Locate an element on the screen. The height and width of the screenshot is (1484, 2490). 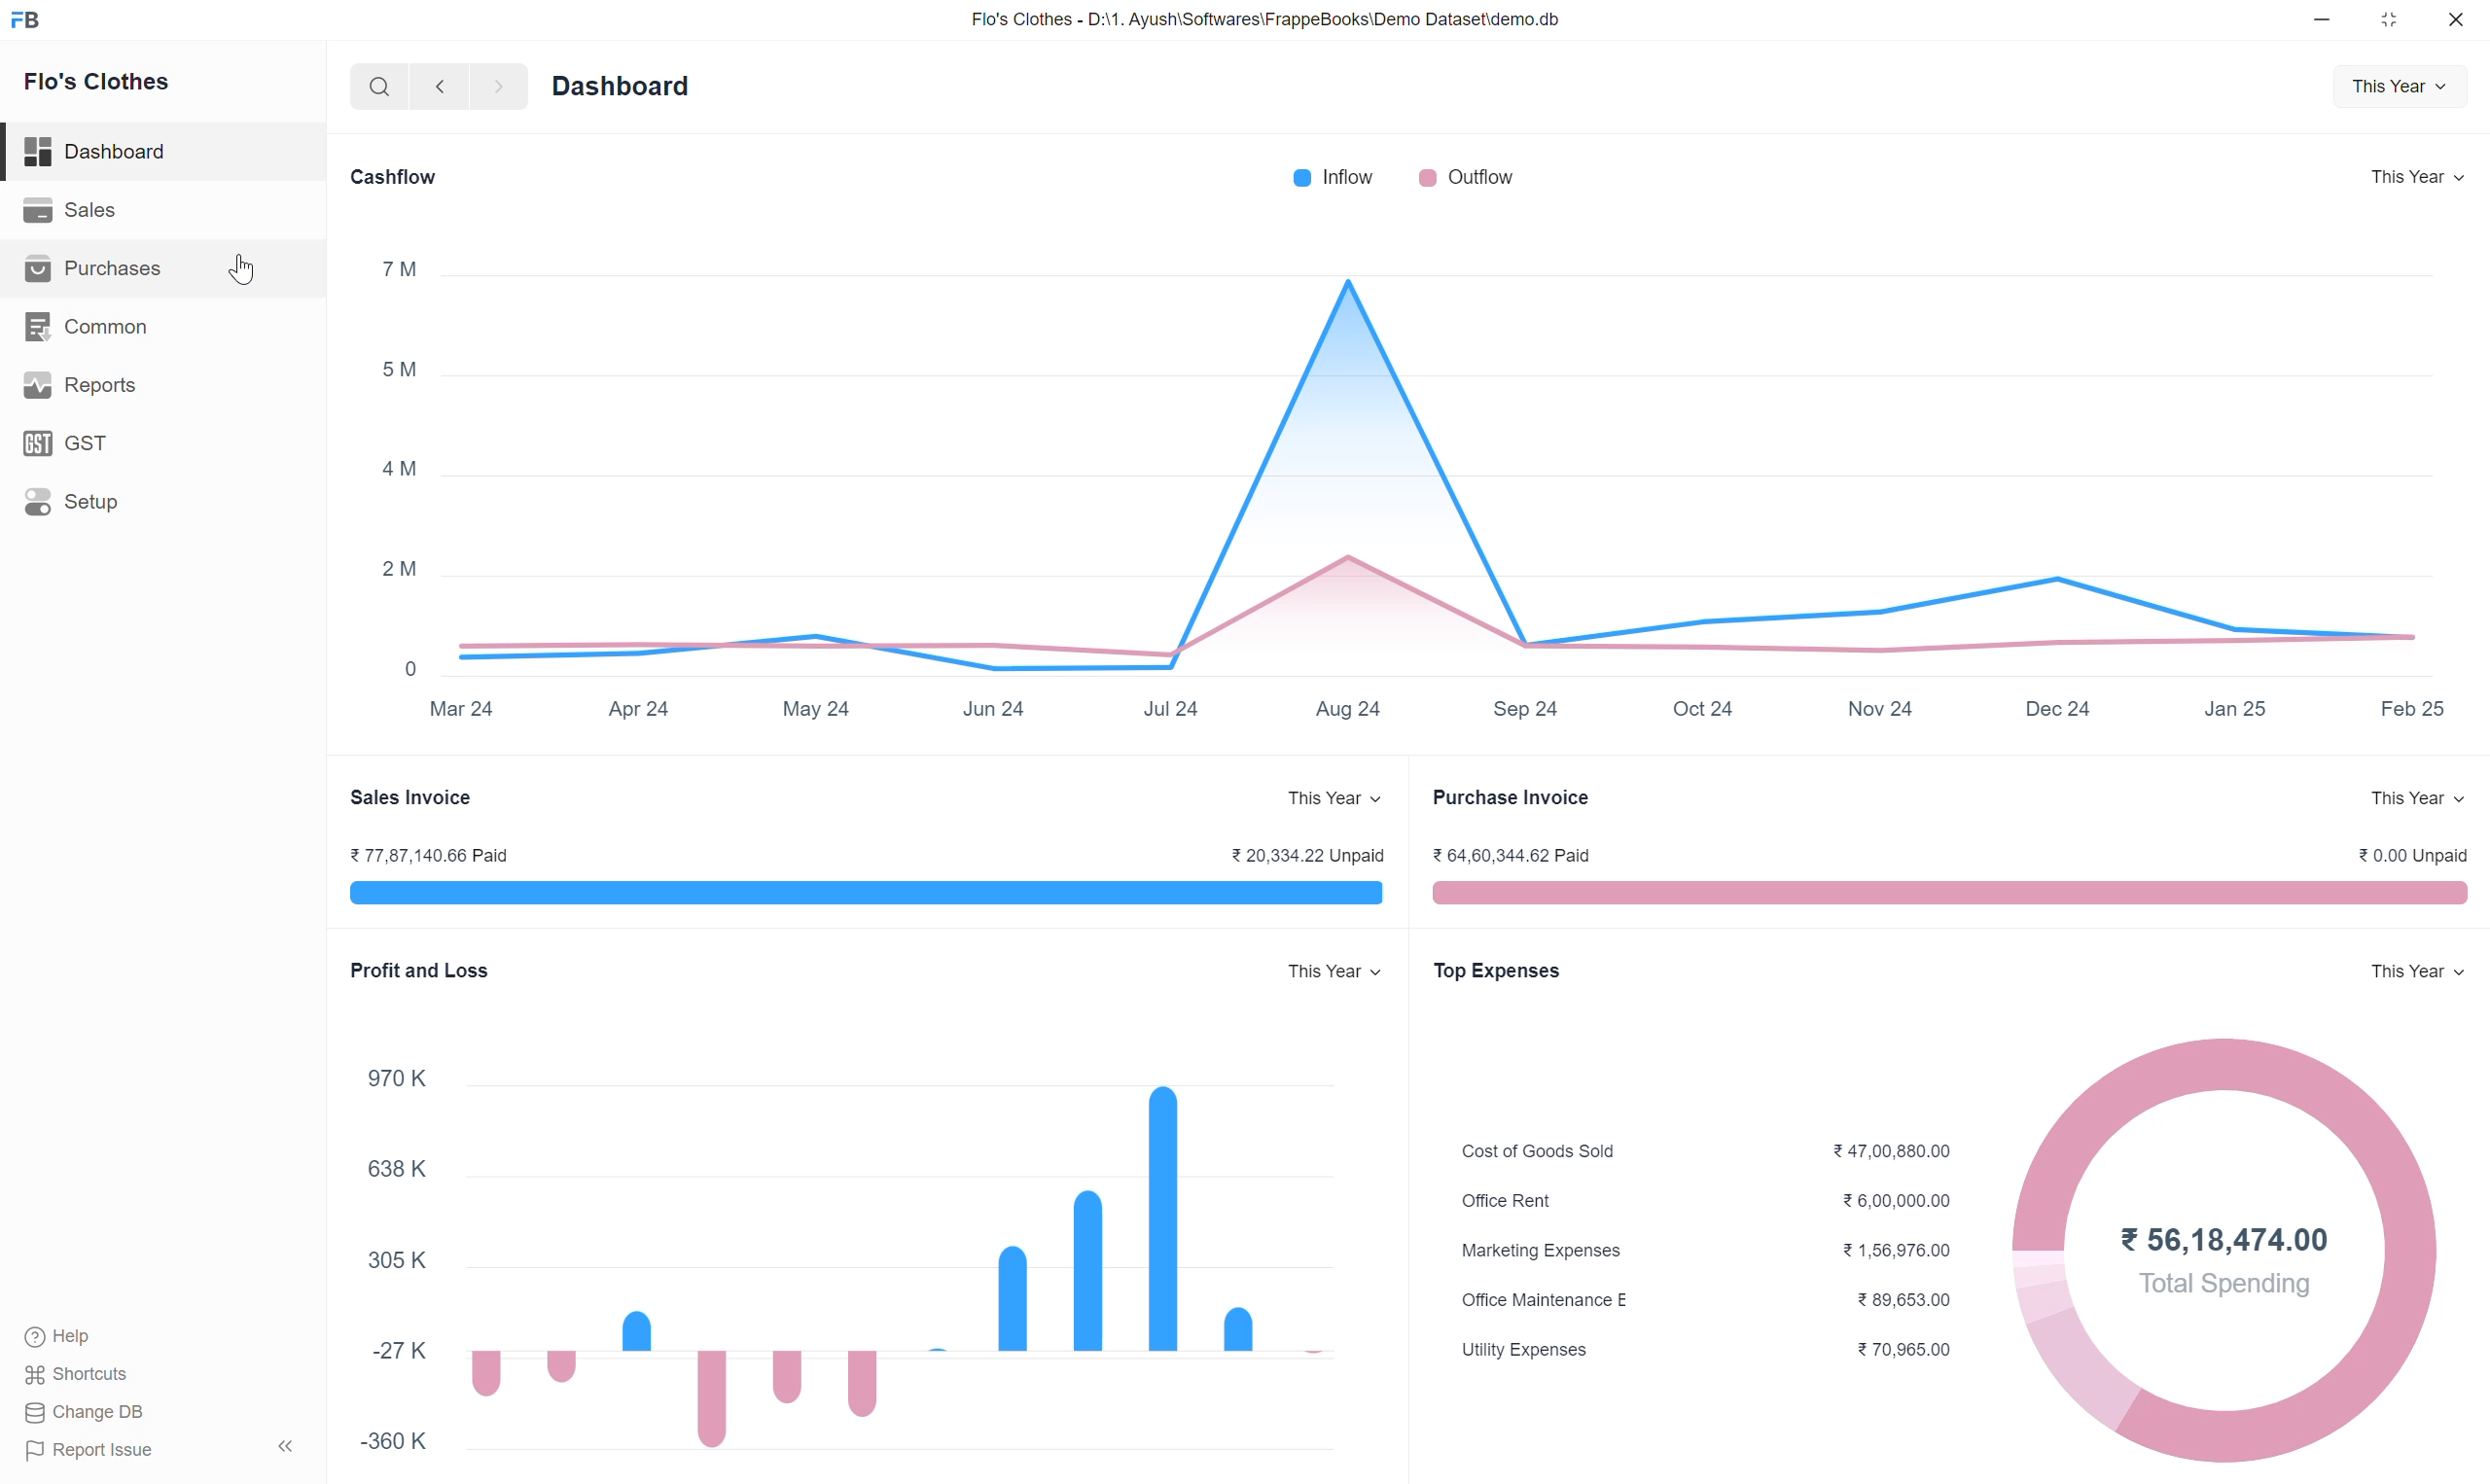
6,00,000.00 is located at coordinates (1897, 1201).